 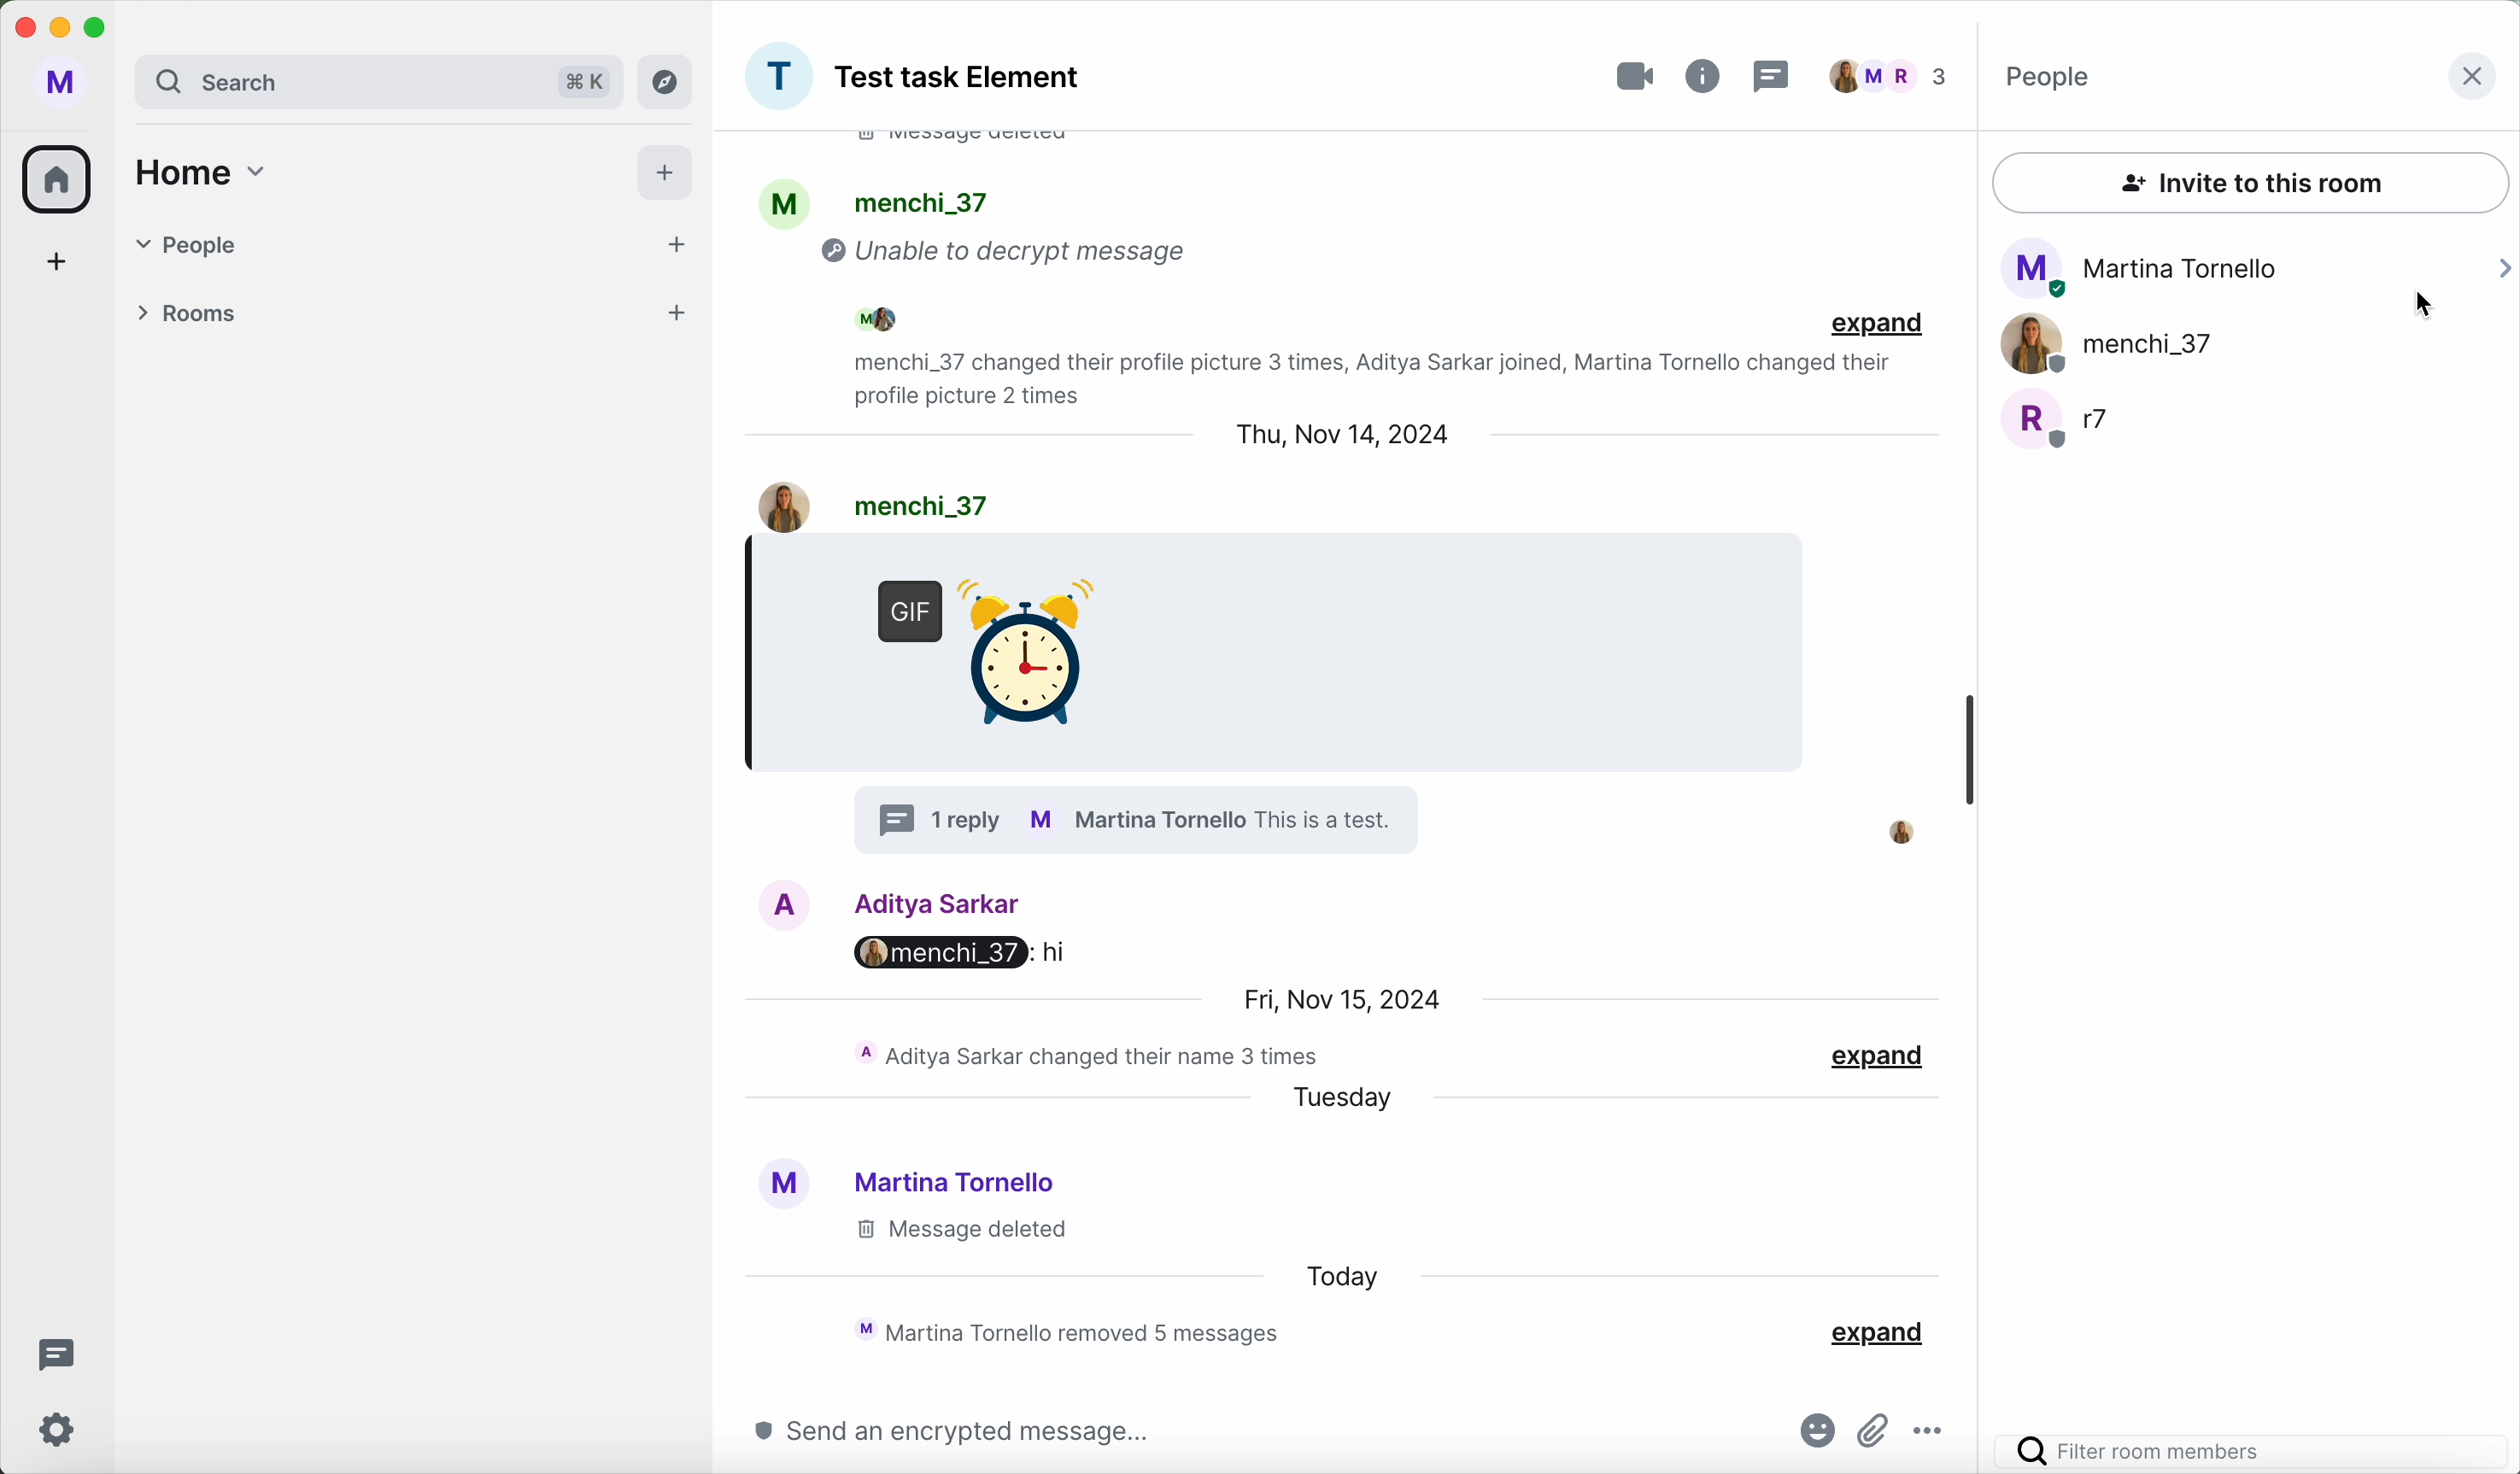 What do you see at coordinates (1015, 257) in the screenshot?
I see `unable to decrypt message` at bounding box center [1015, 257].